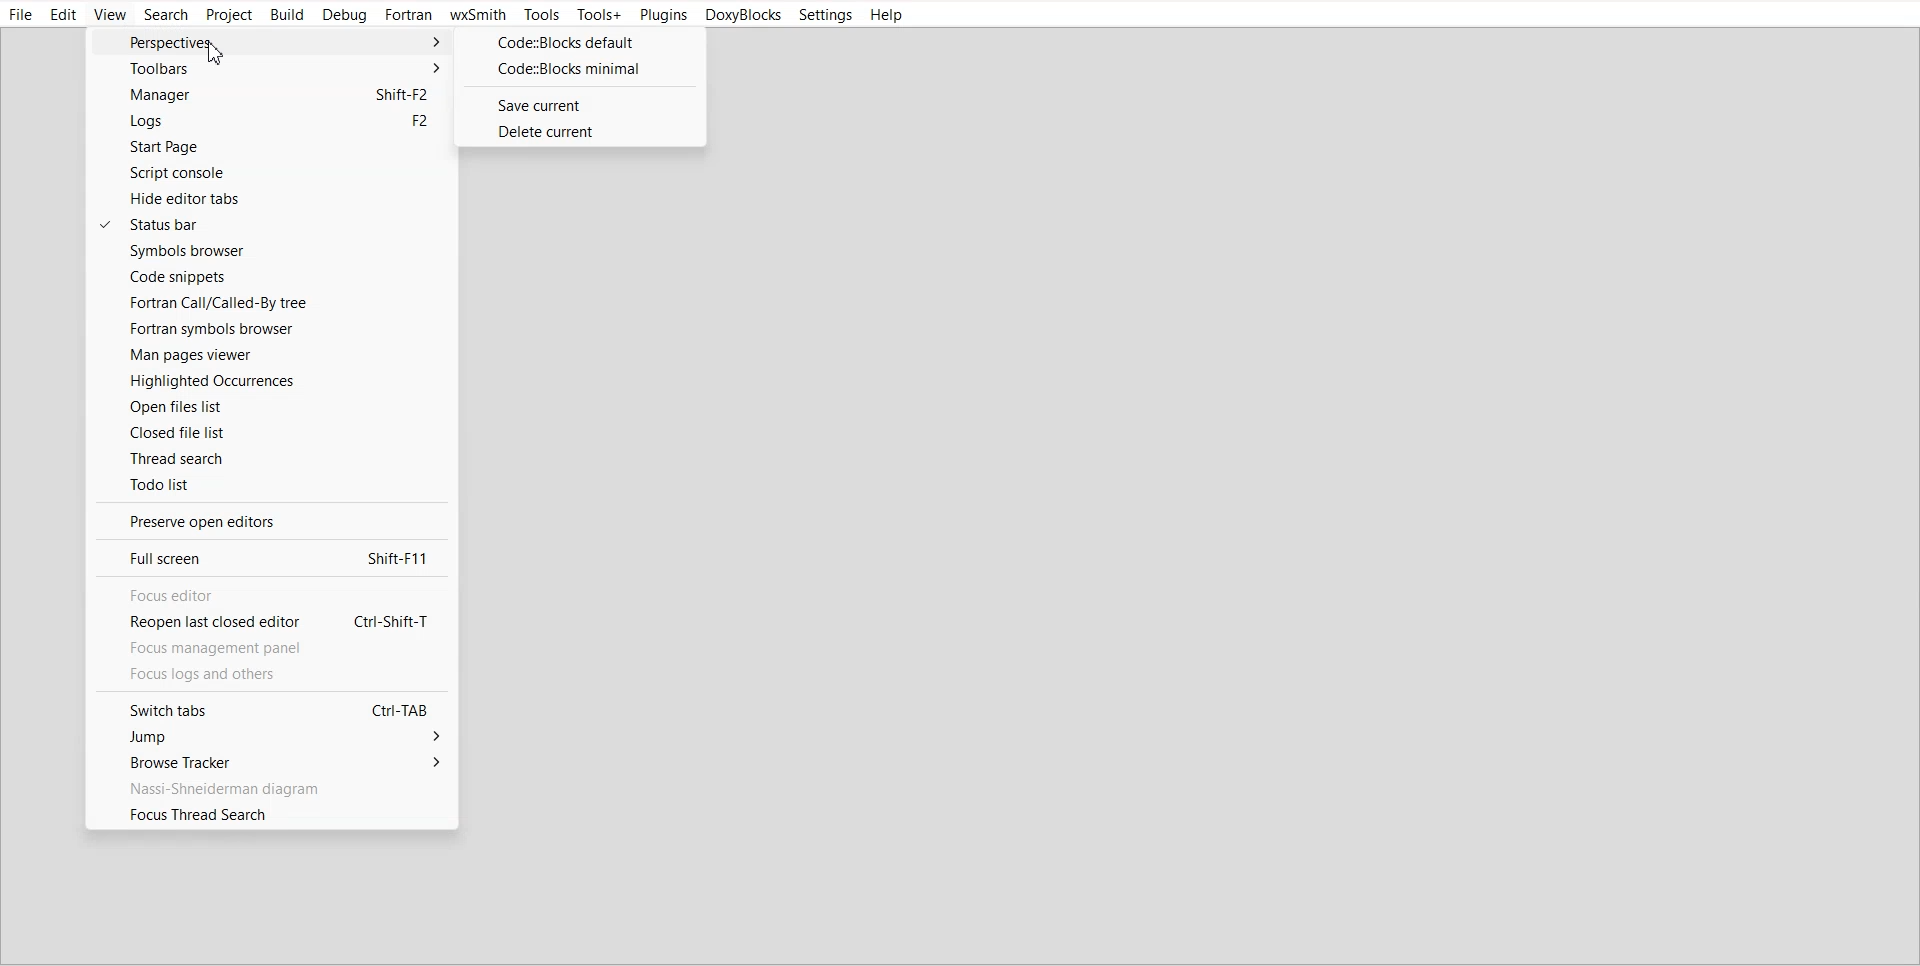 This screenshot has width=1920, height=966. I want to click on Open files list, so click(271, 406).